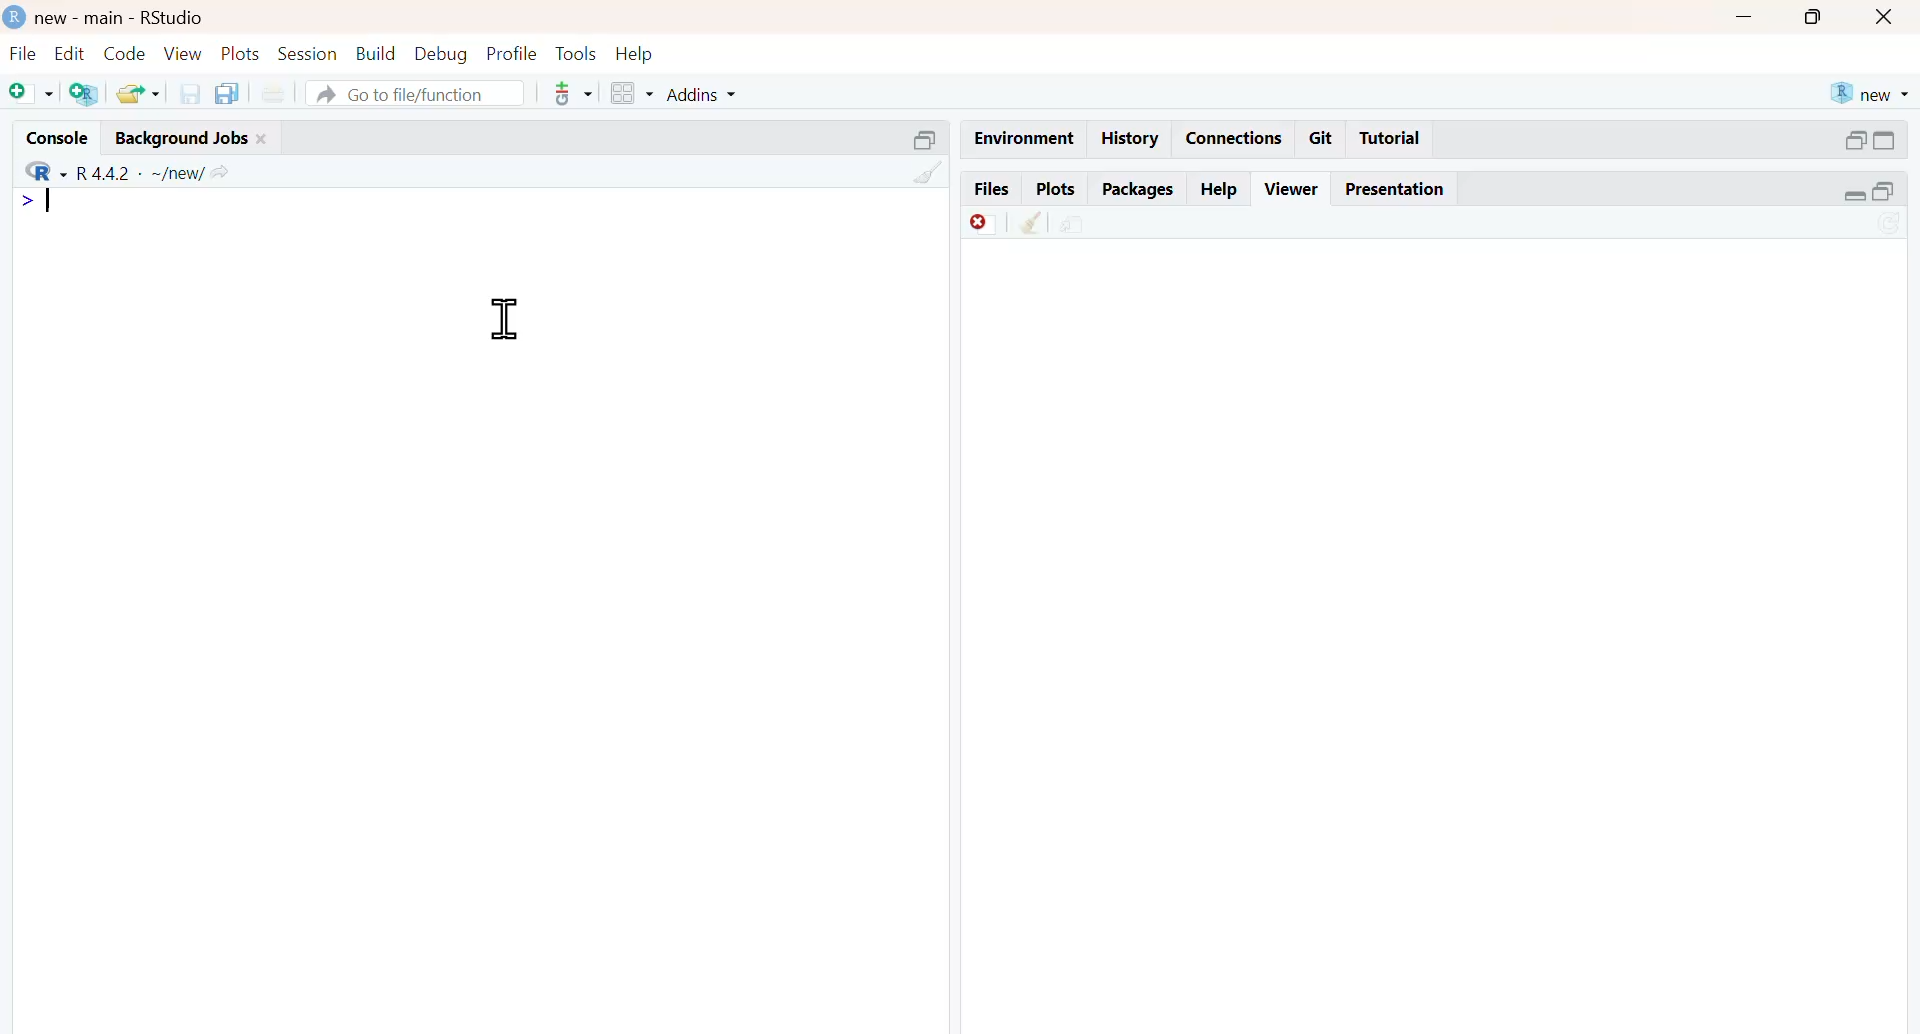  I want to click on share document , so click(1072, 225).